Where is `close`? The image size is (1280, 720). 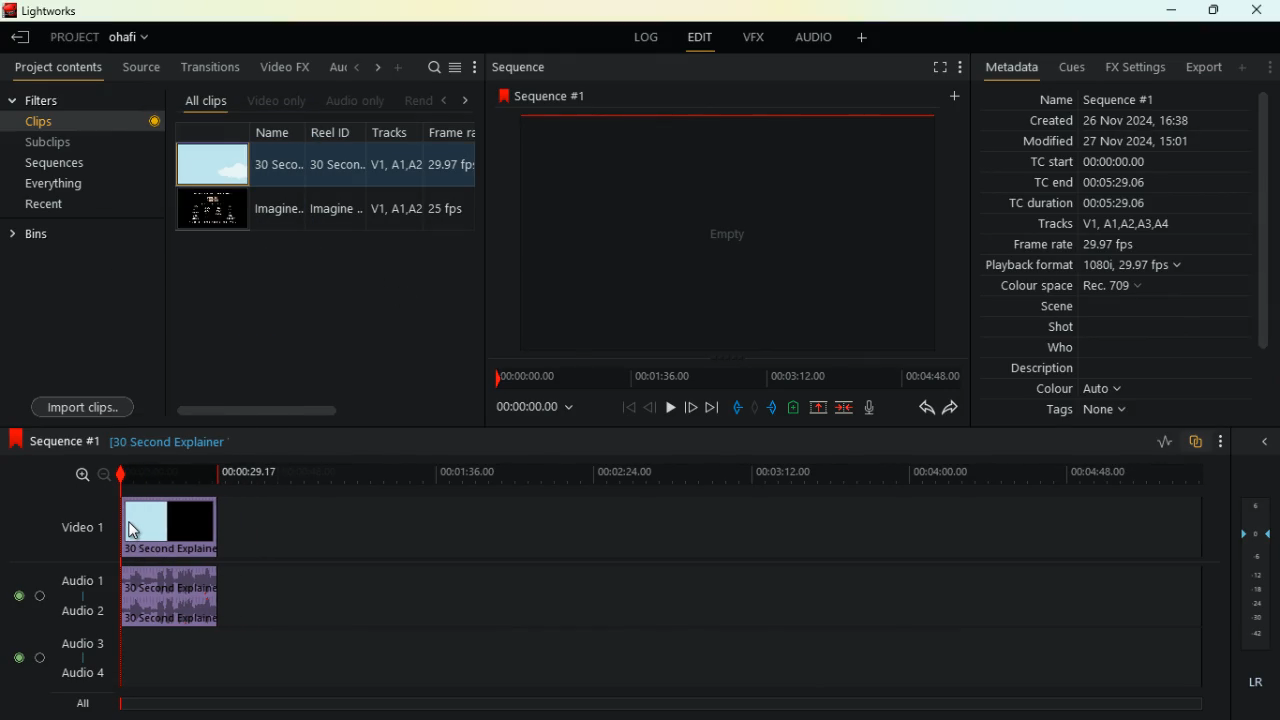 close is located at coordinates (1262, 443).